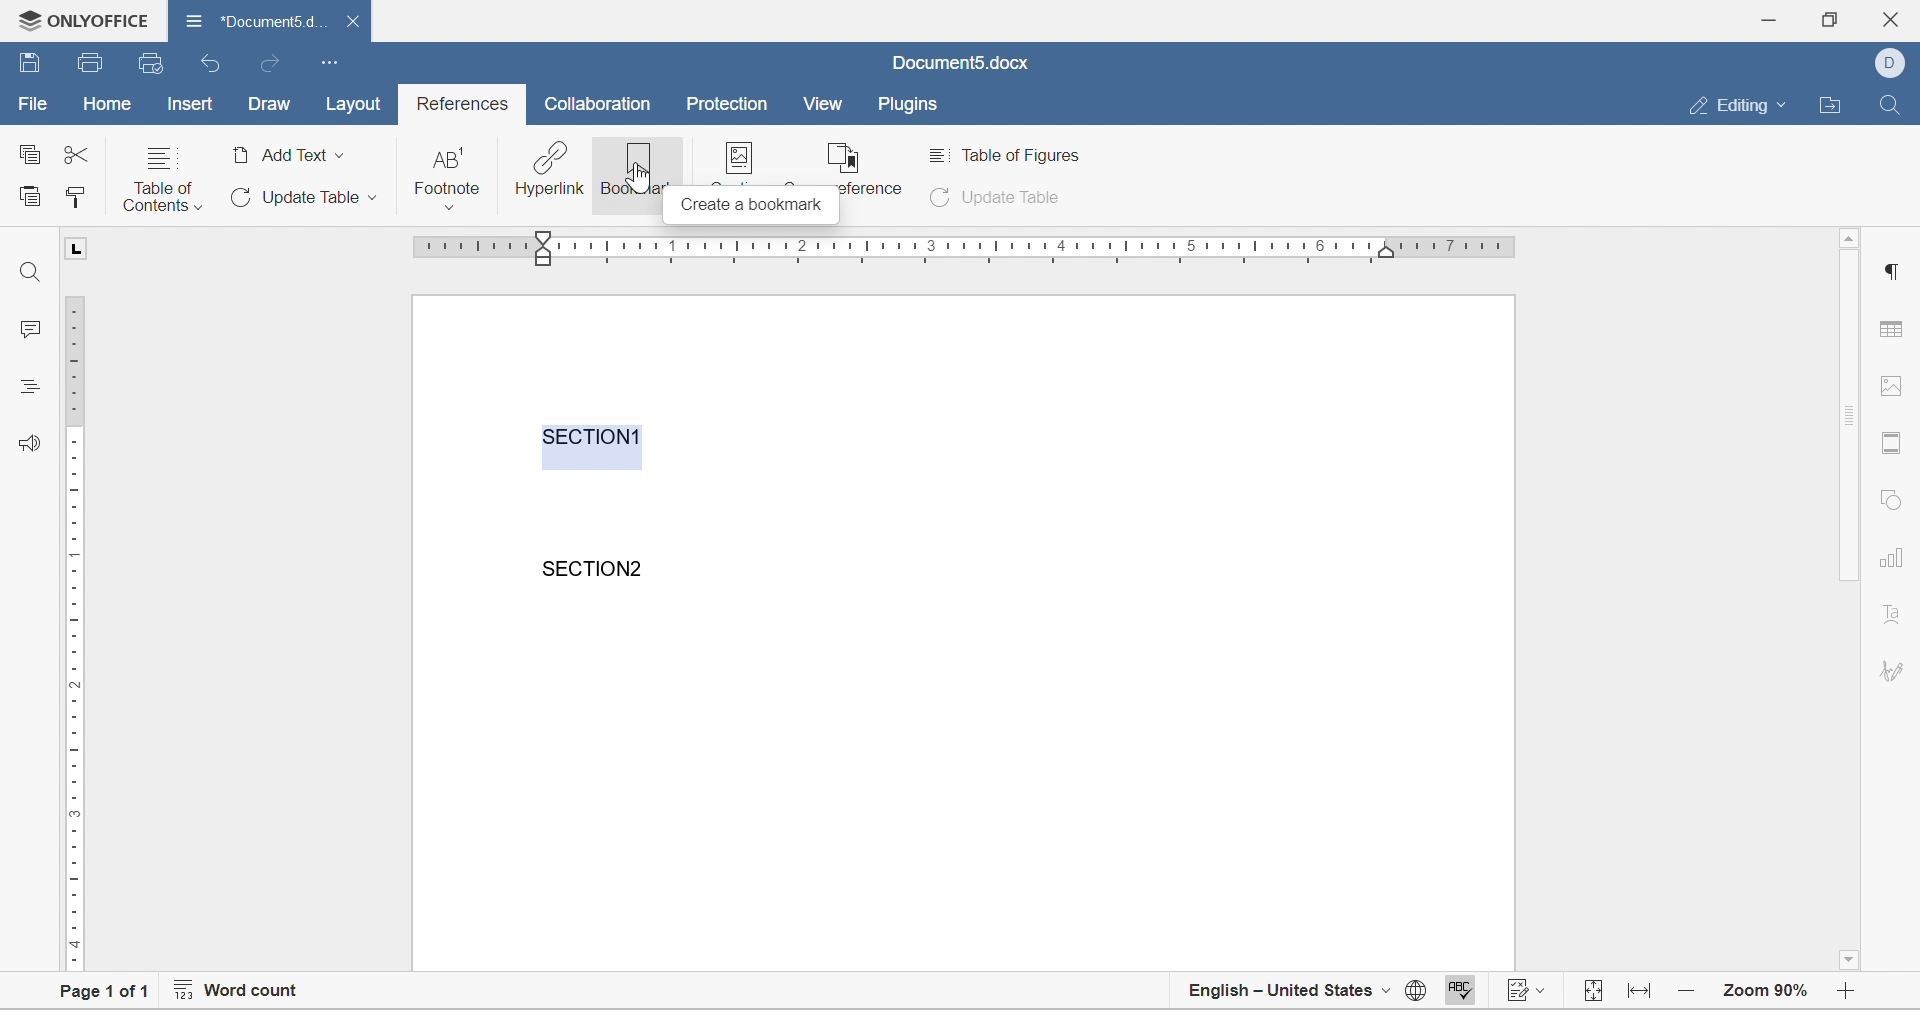  I want to click on minimize, so click(1773, 17).